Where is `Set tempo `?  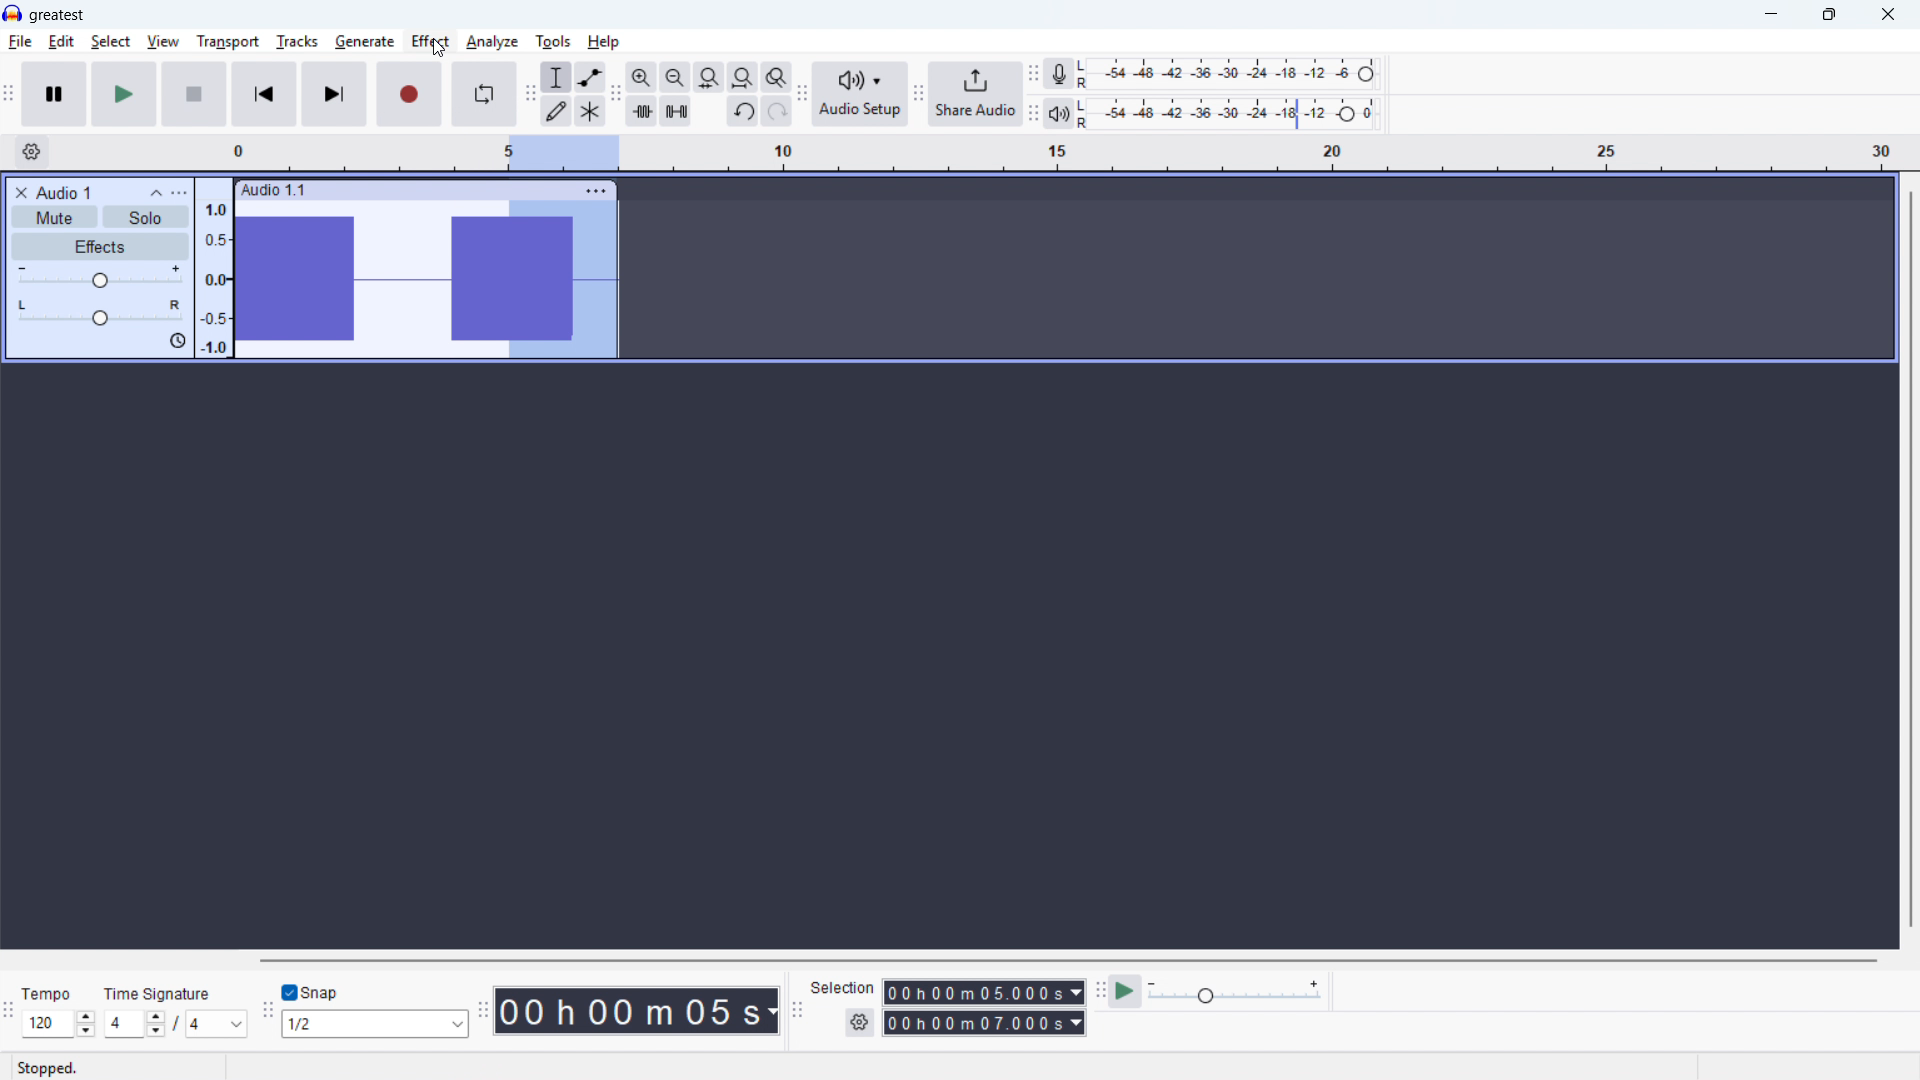
Set tempo  is located at coordinates (59, 1023).